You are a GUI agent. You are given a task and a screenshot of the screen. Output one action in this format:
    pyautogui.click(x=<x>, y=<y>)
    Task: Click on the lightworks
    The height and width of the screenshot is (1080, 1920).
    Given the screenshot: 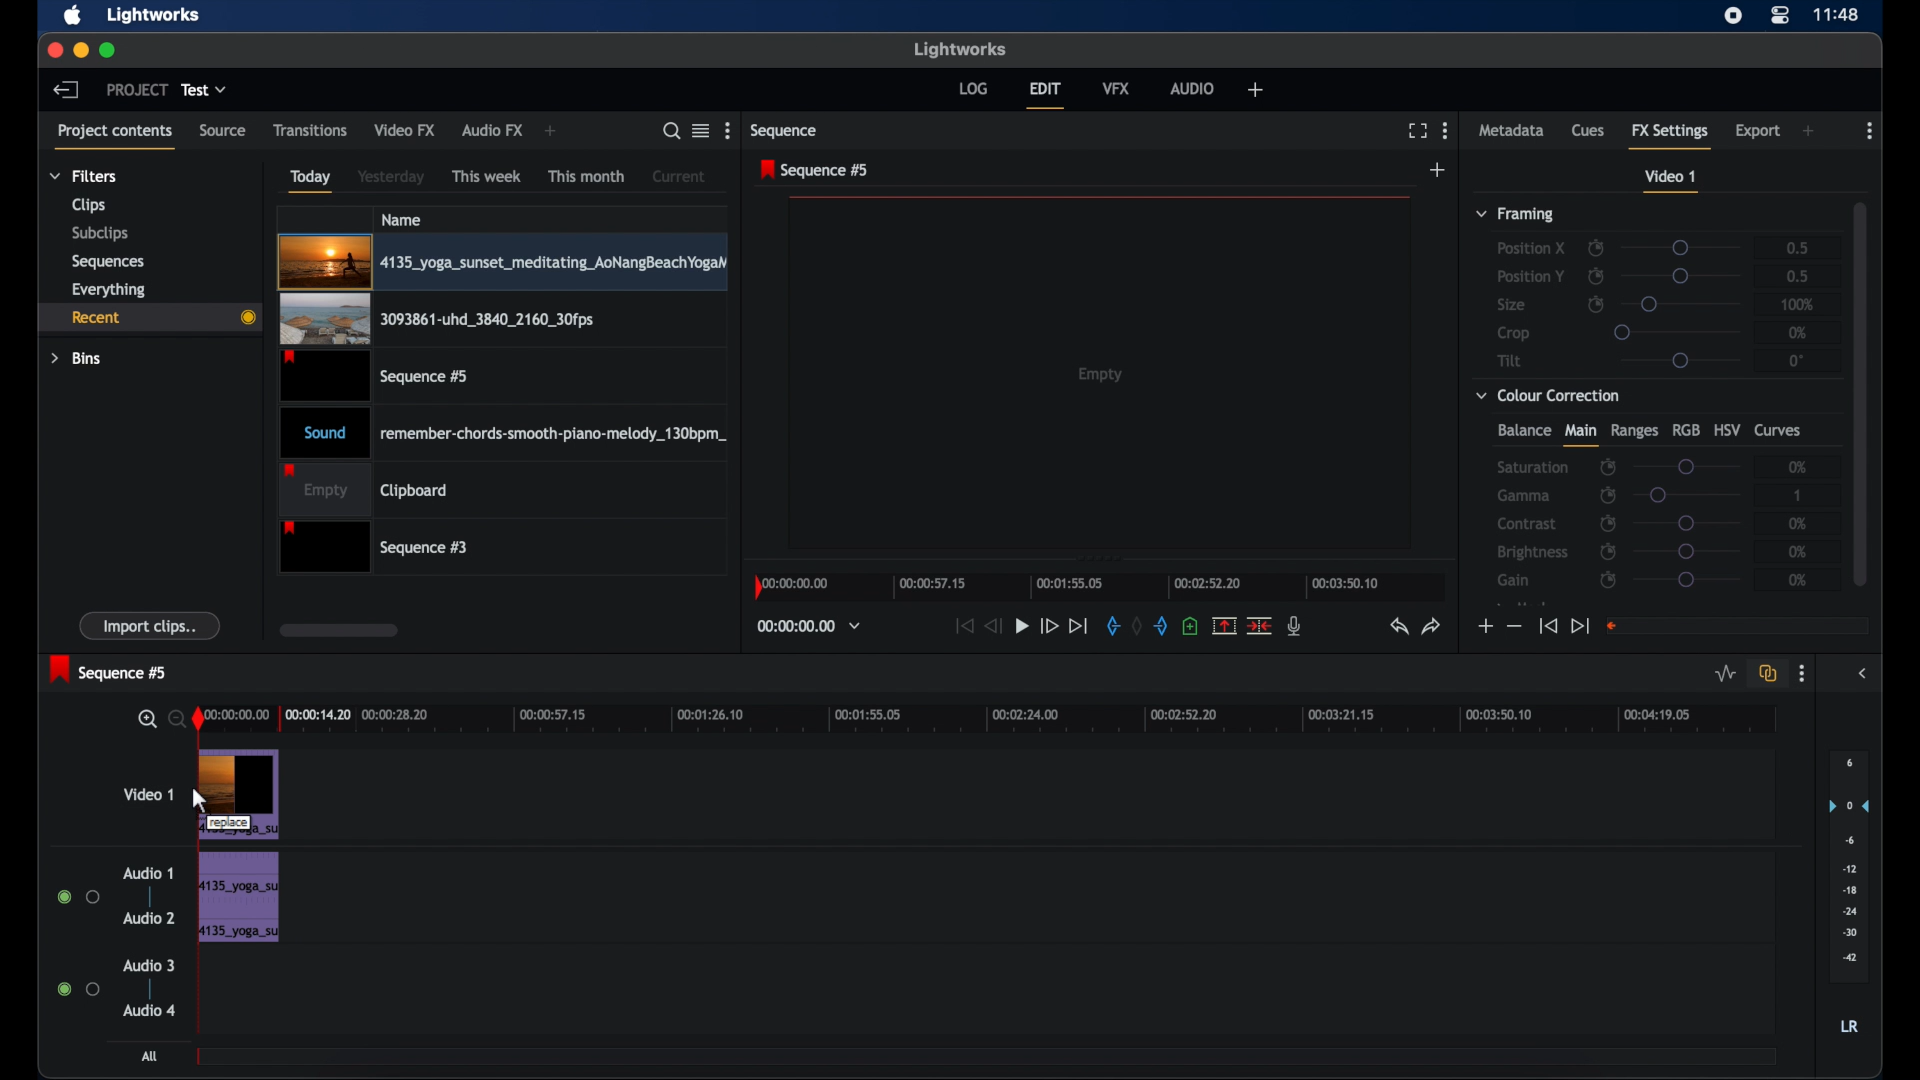 What is the action you would take?
    pyautogui.click(x=154, y=16)
    